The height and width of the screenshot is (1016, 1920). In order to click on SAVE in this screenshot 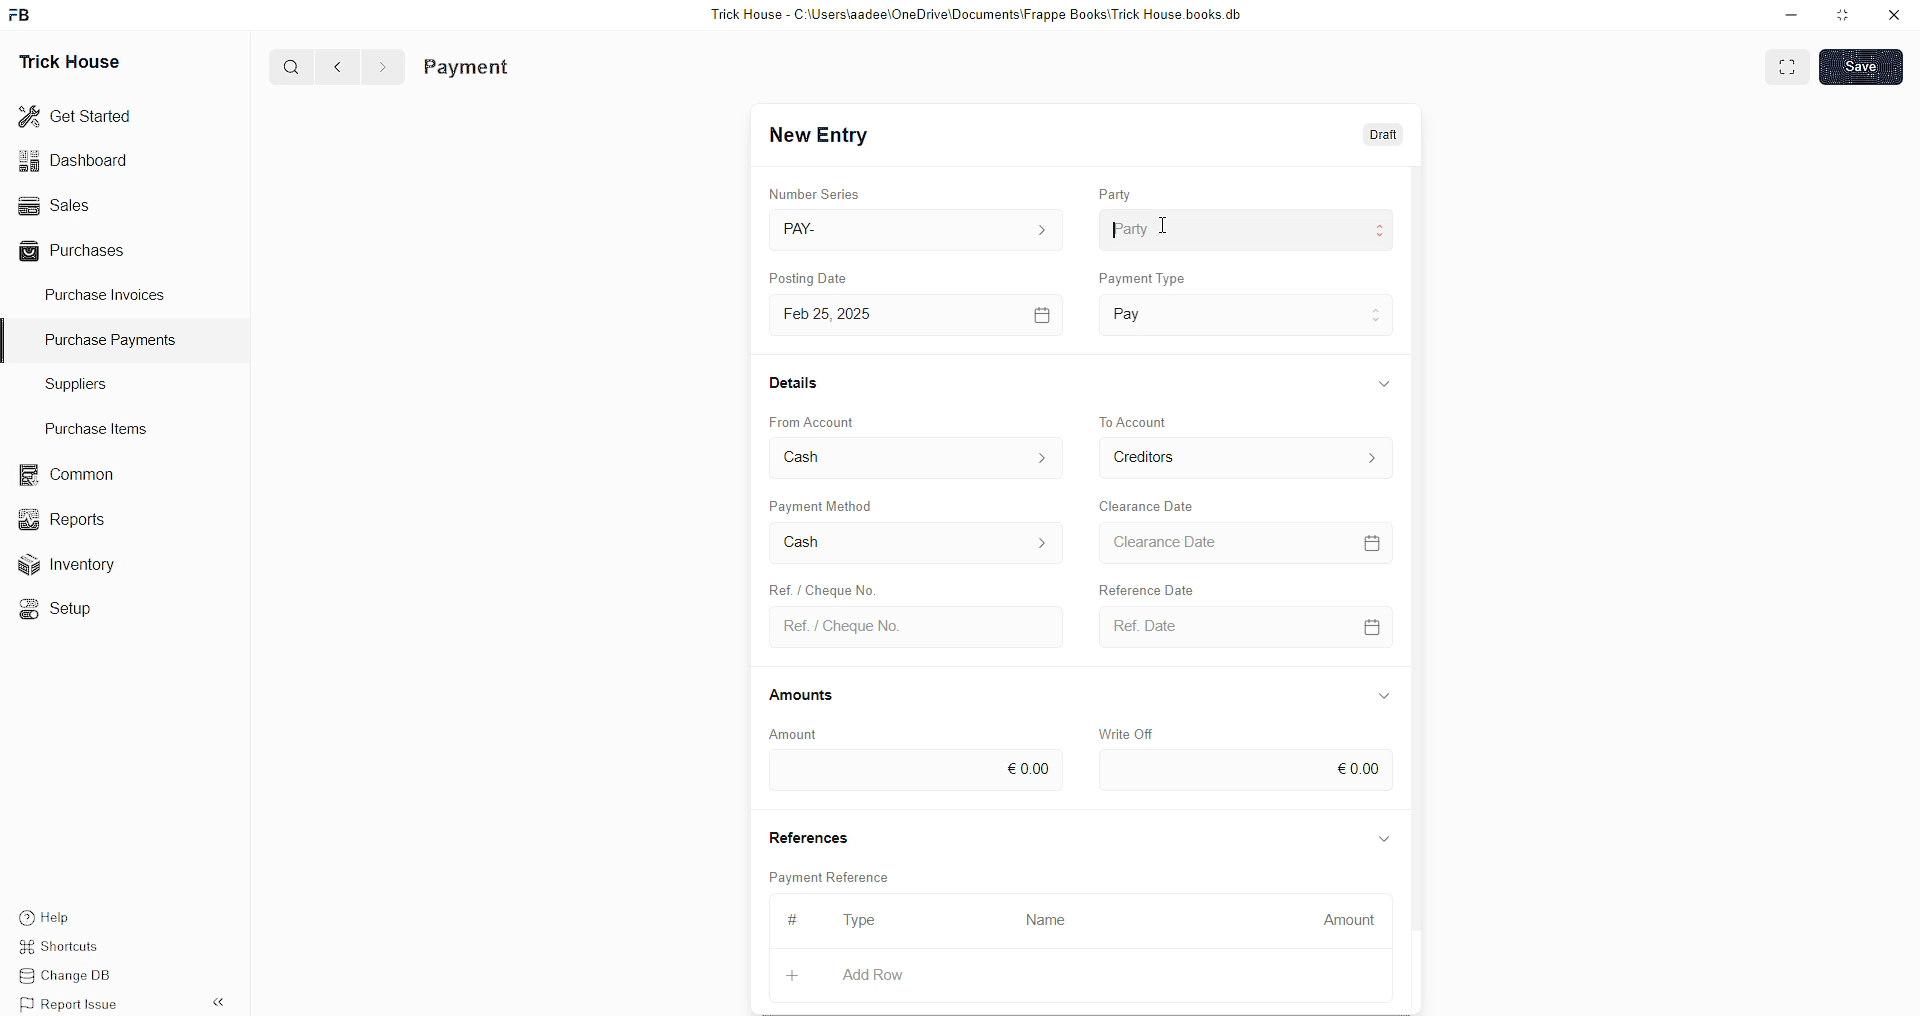, I will do `click(1866, 65)`.